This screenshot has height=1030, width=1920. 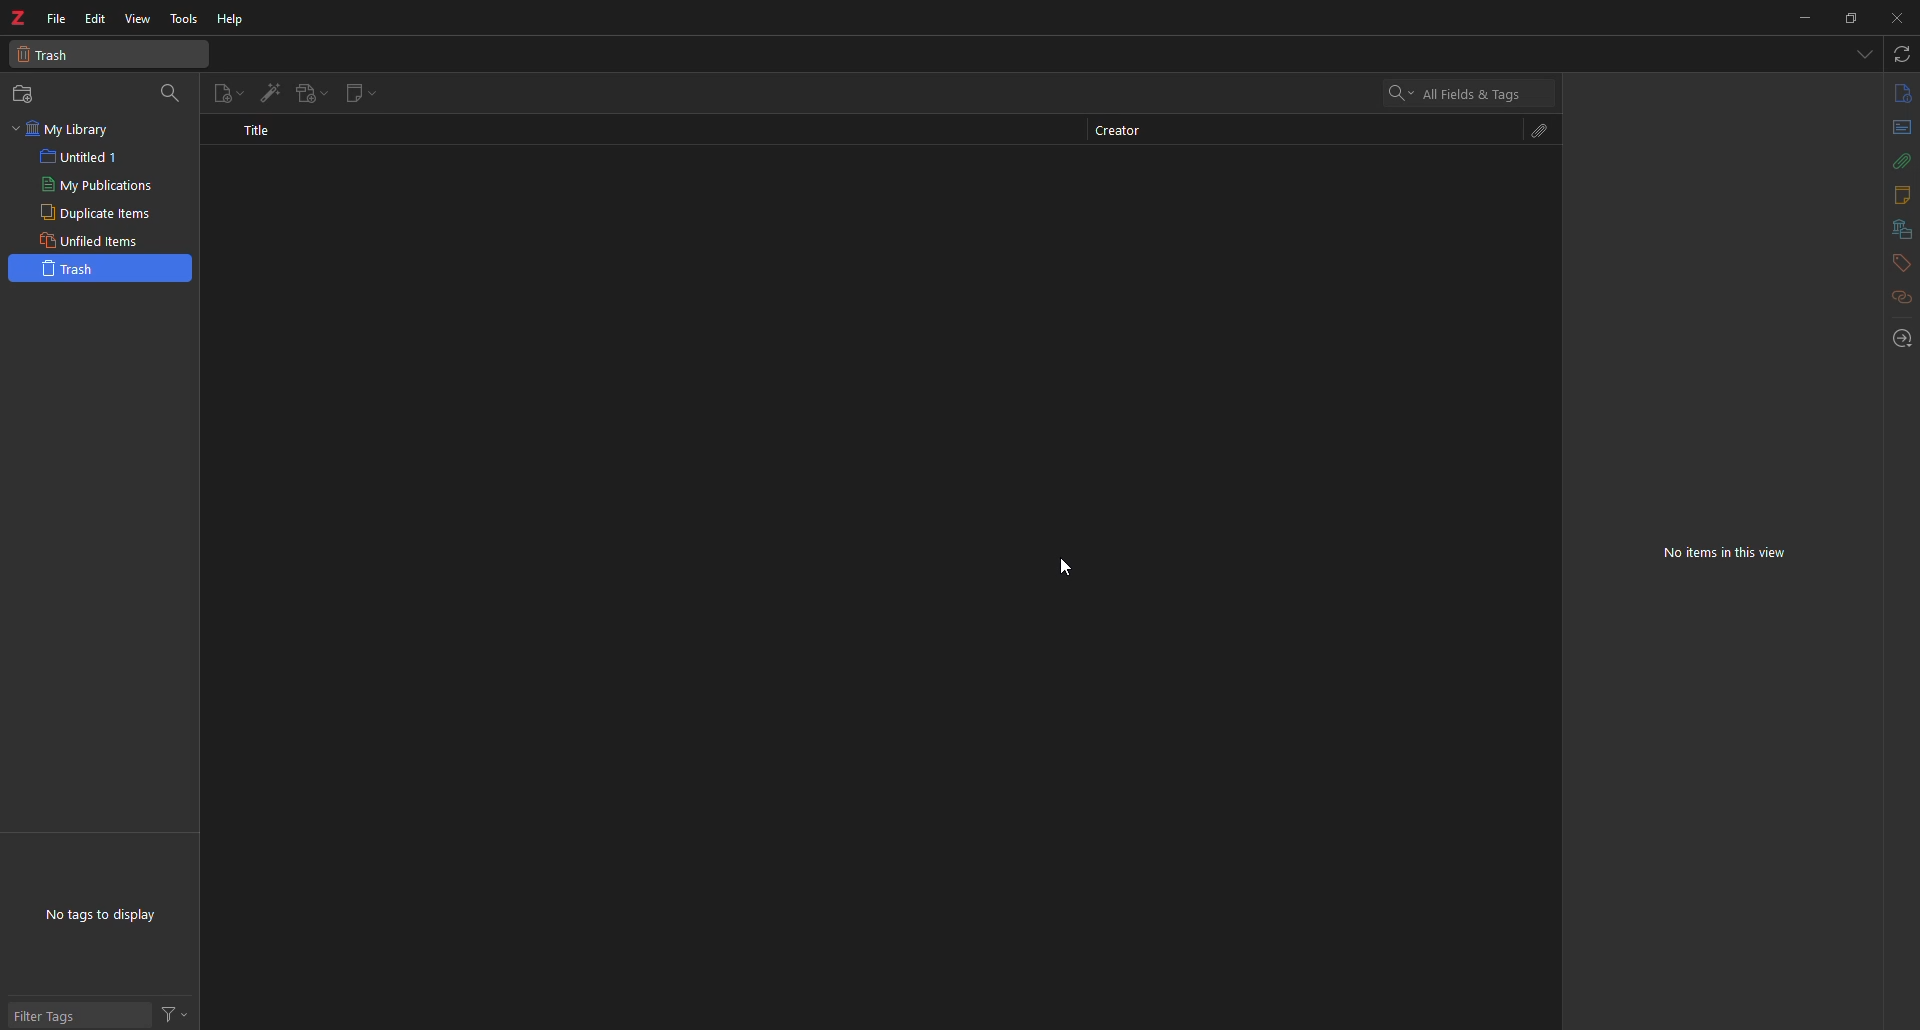 What do you see at coordinates (101, 185) in the screenshot?
I see `my pubications` at bounding box center [101, 185].